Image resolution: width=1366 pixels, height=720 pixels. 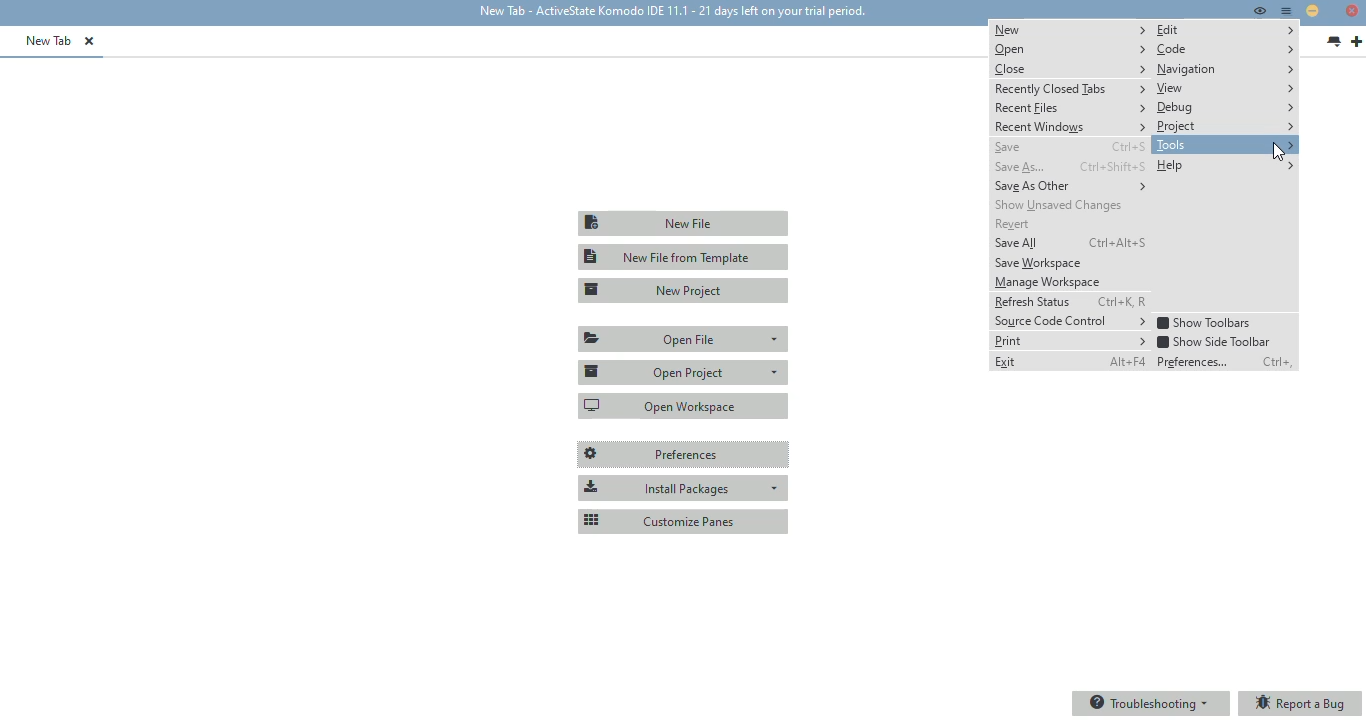 I want to click on edit, so click(x=1226, y=30).